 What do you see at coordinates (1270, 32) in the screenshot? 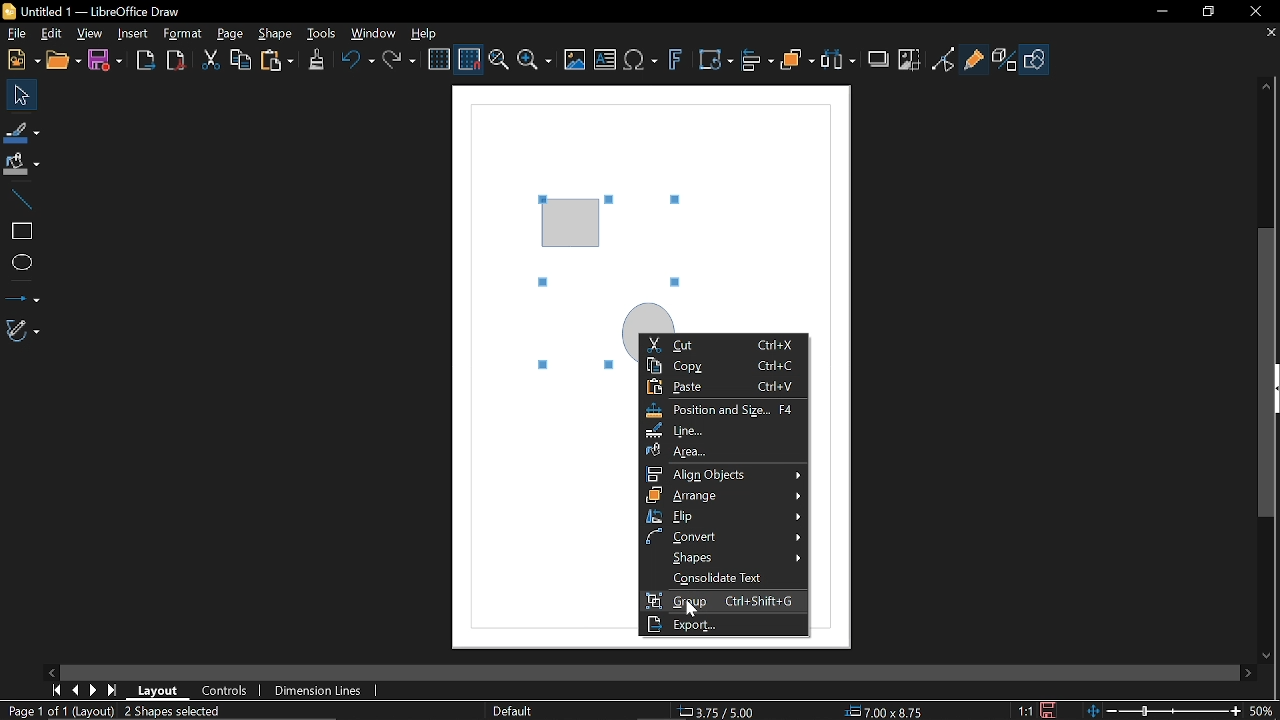
I see `Close tab` at bounding box center [1270, 32].